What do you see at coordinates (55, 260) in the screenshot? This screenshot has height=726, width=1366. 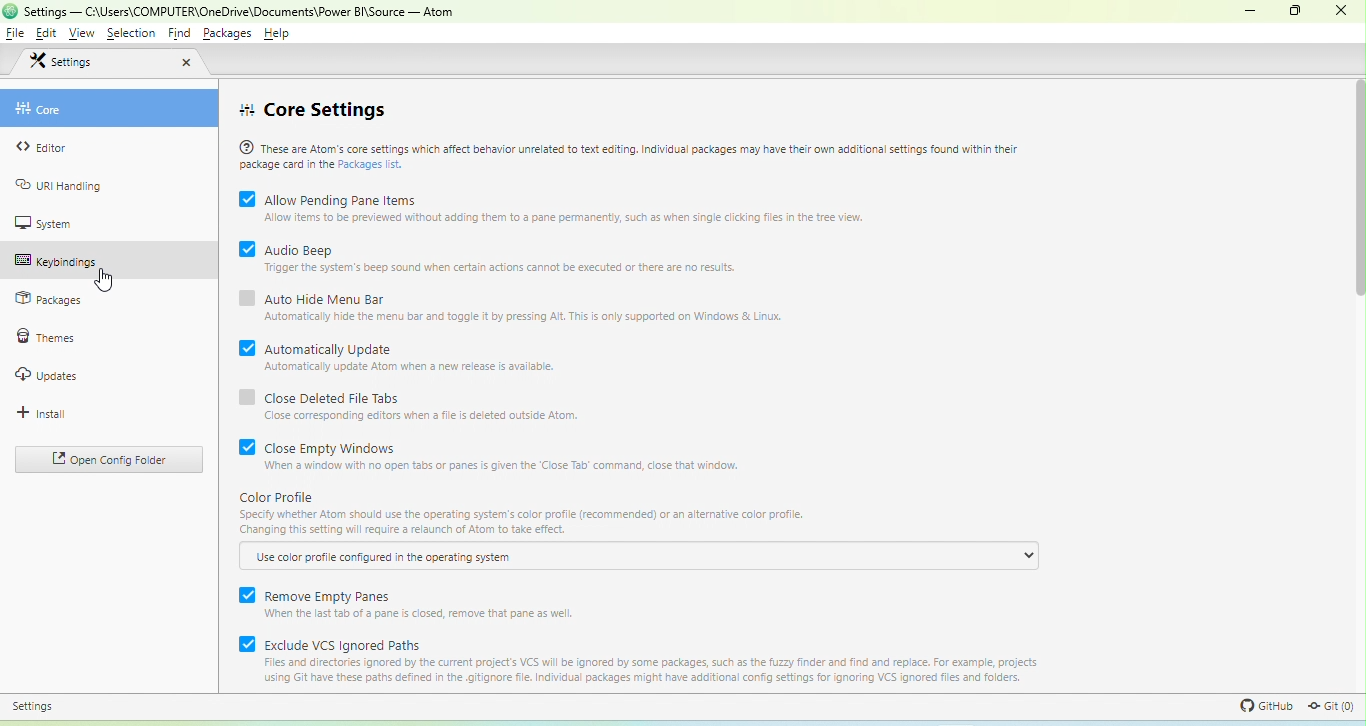 I see `keybindings` at bounding box center [55, 260].